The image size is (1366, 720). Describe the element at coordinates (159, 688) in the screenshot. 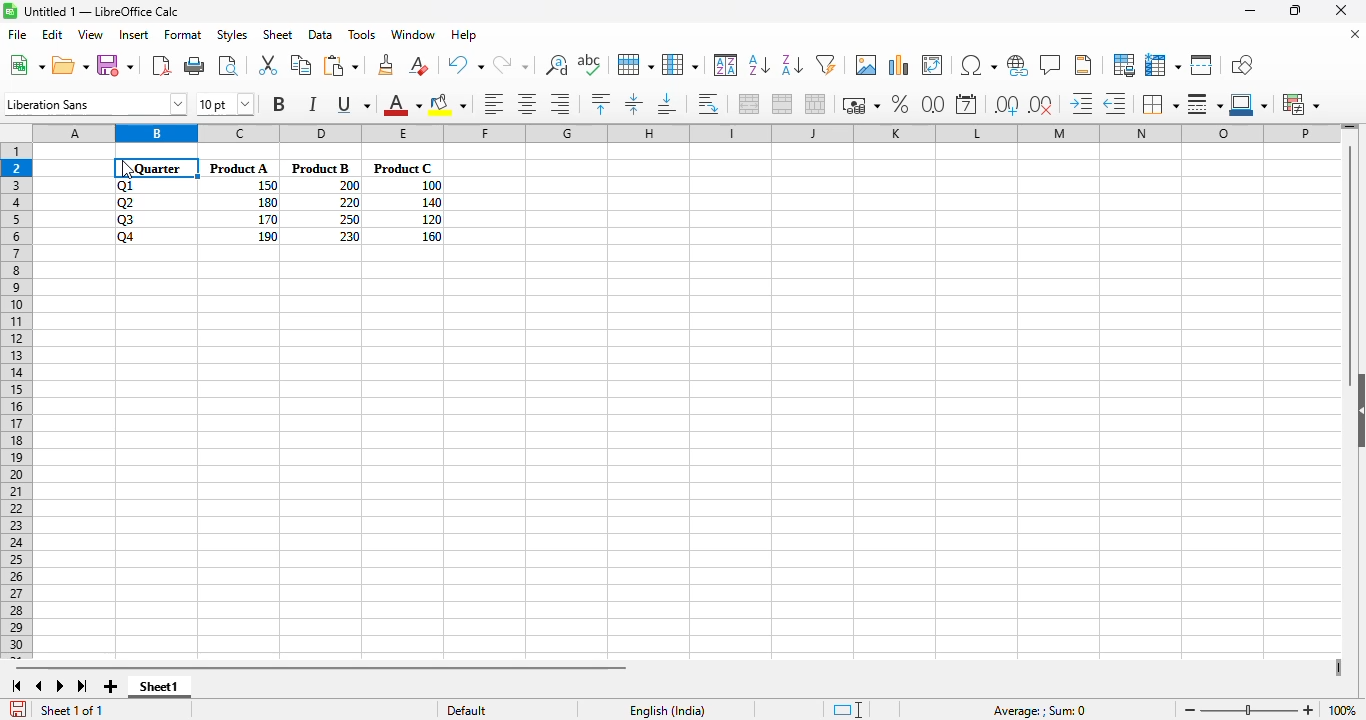

I see `sheet1` at that location.